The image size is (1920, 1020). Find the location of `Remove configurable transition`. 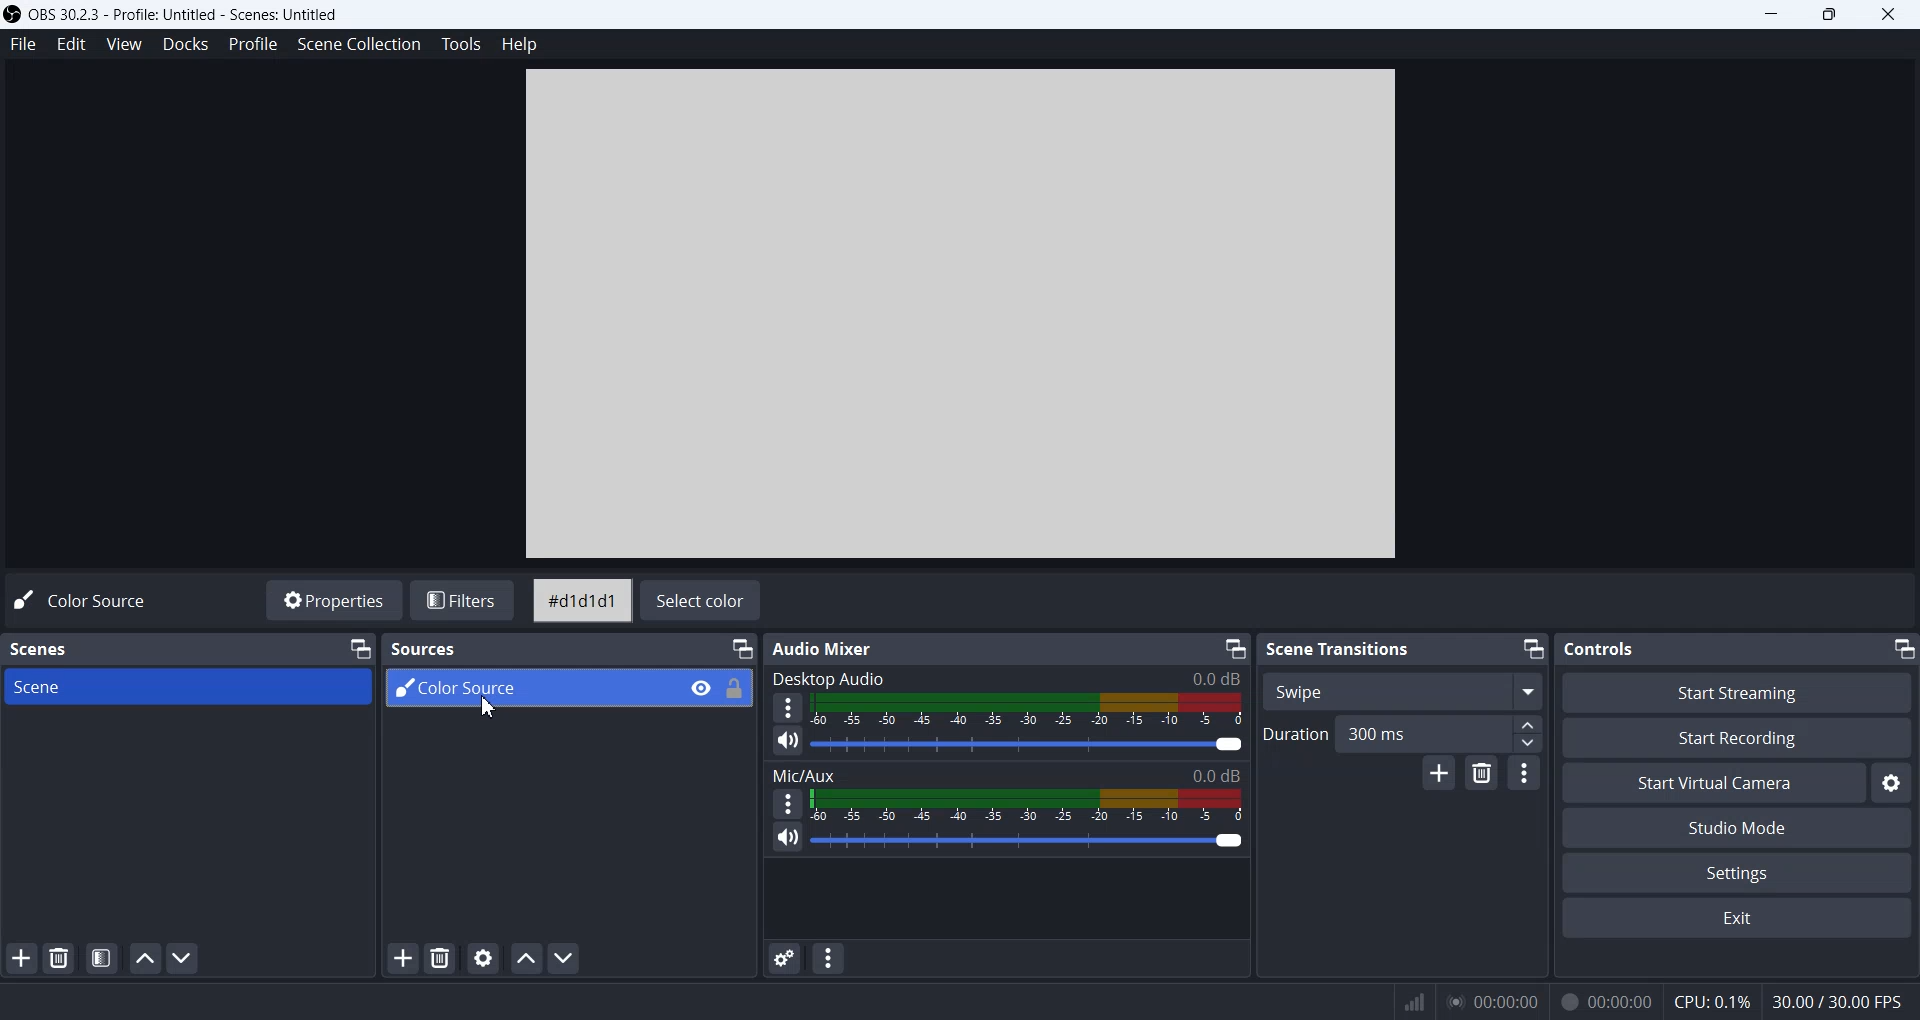

Remove configurable transition is located at coordinates (1481, 773).